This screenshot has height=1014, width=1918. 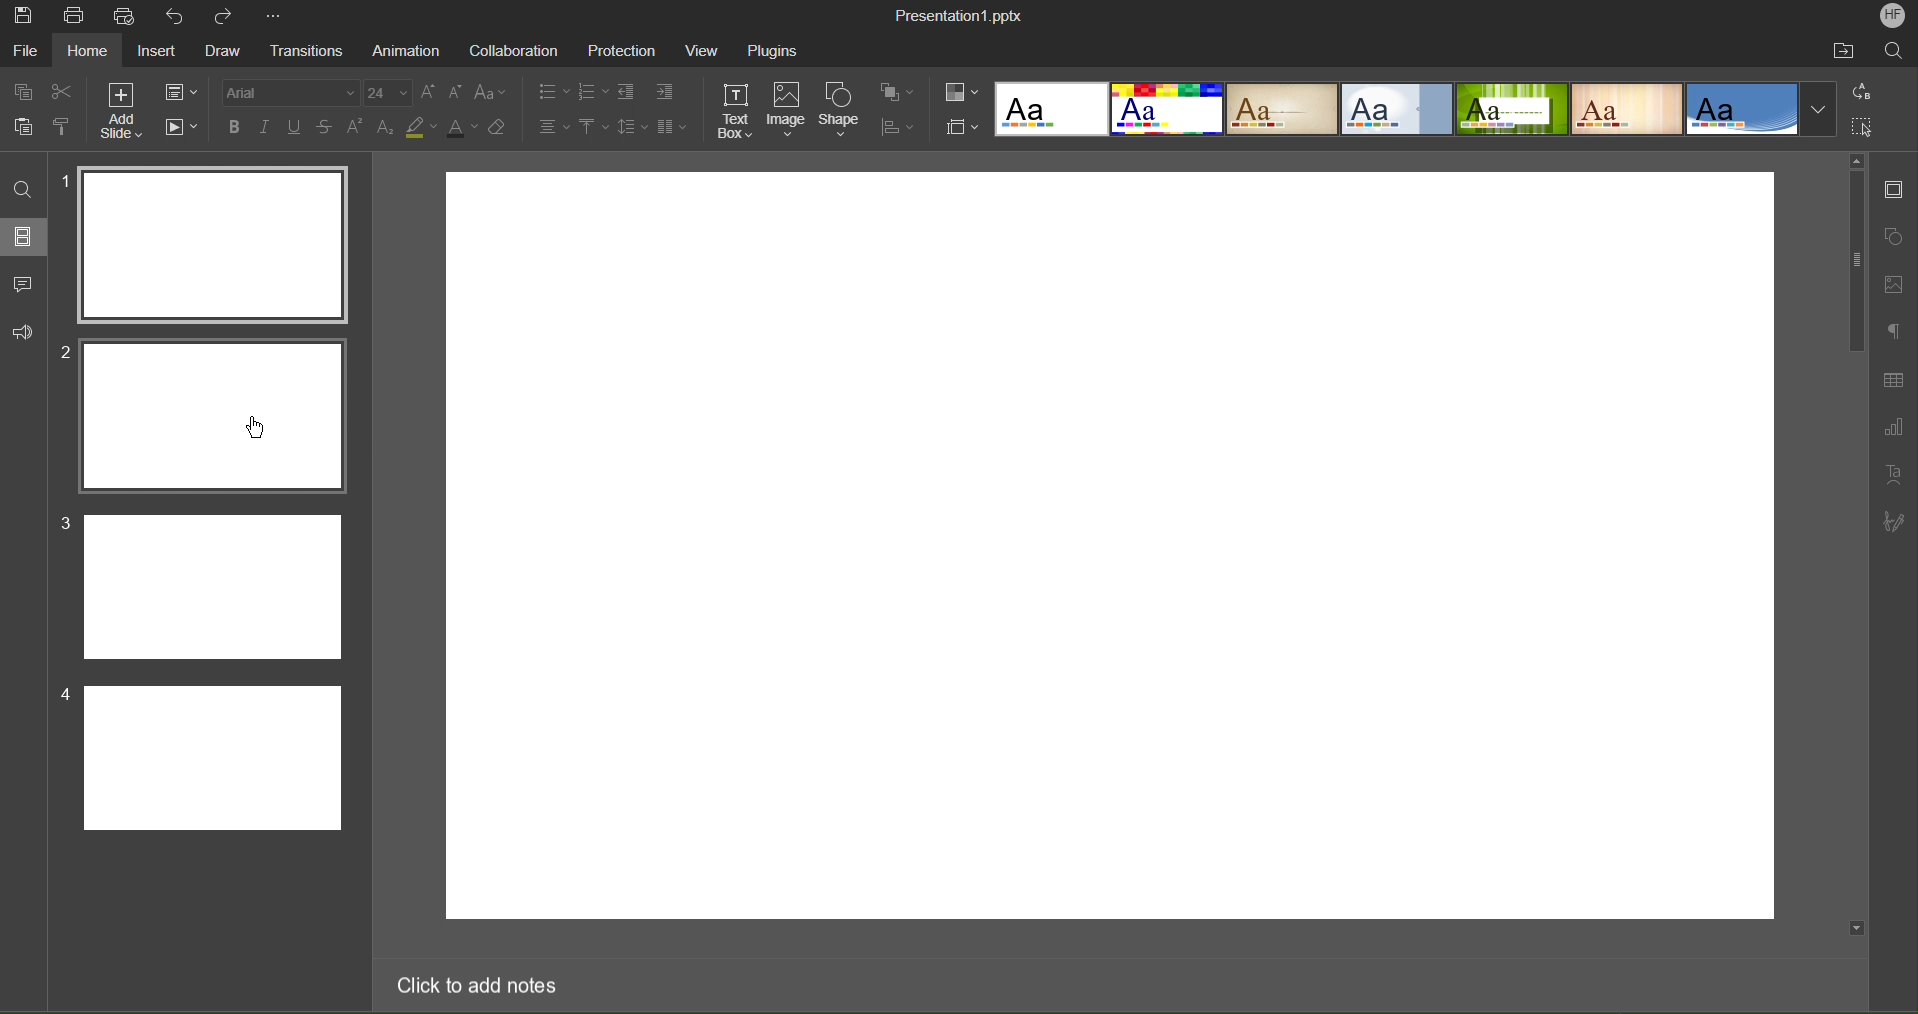 What do you see at coordinates (771, 49) in the screenshot?
I see `Plugins` at bounding box center [771, 49].